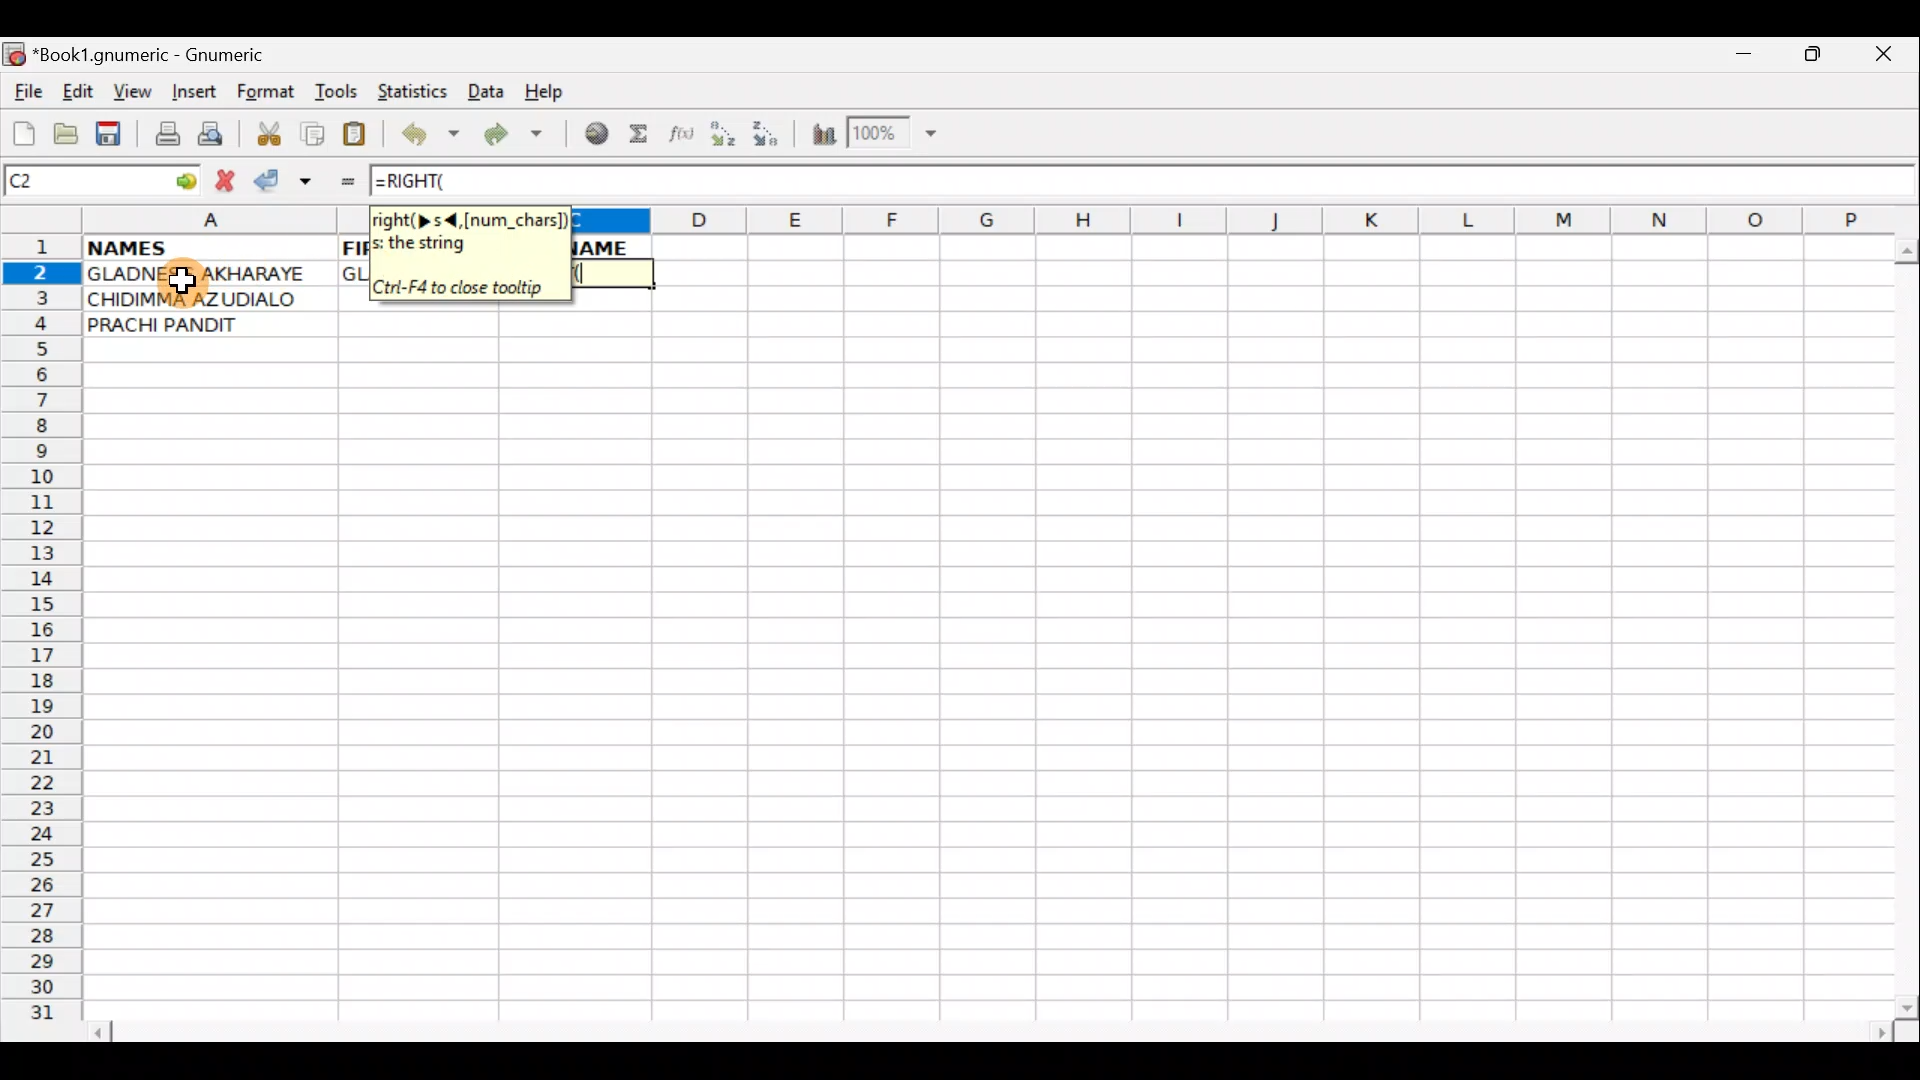 This screenshot has height=1080, width=1920. What do you see at coordinates (192, 246) in the screenshot?
I see `NAMES` at bounding box center [192, 246].